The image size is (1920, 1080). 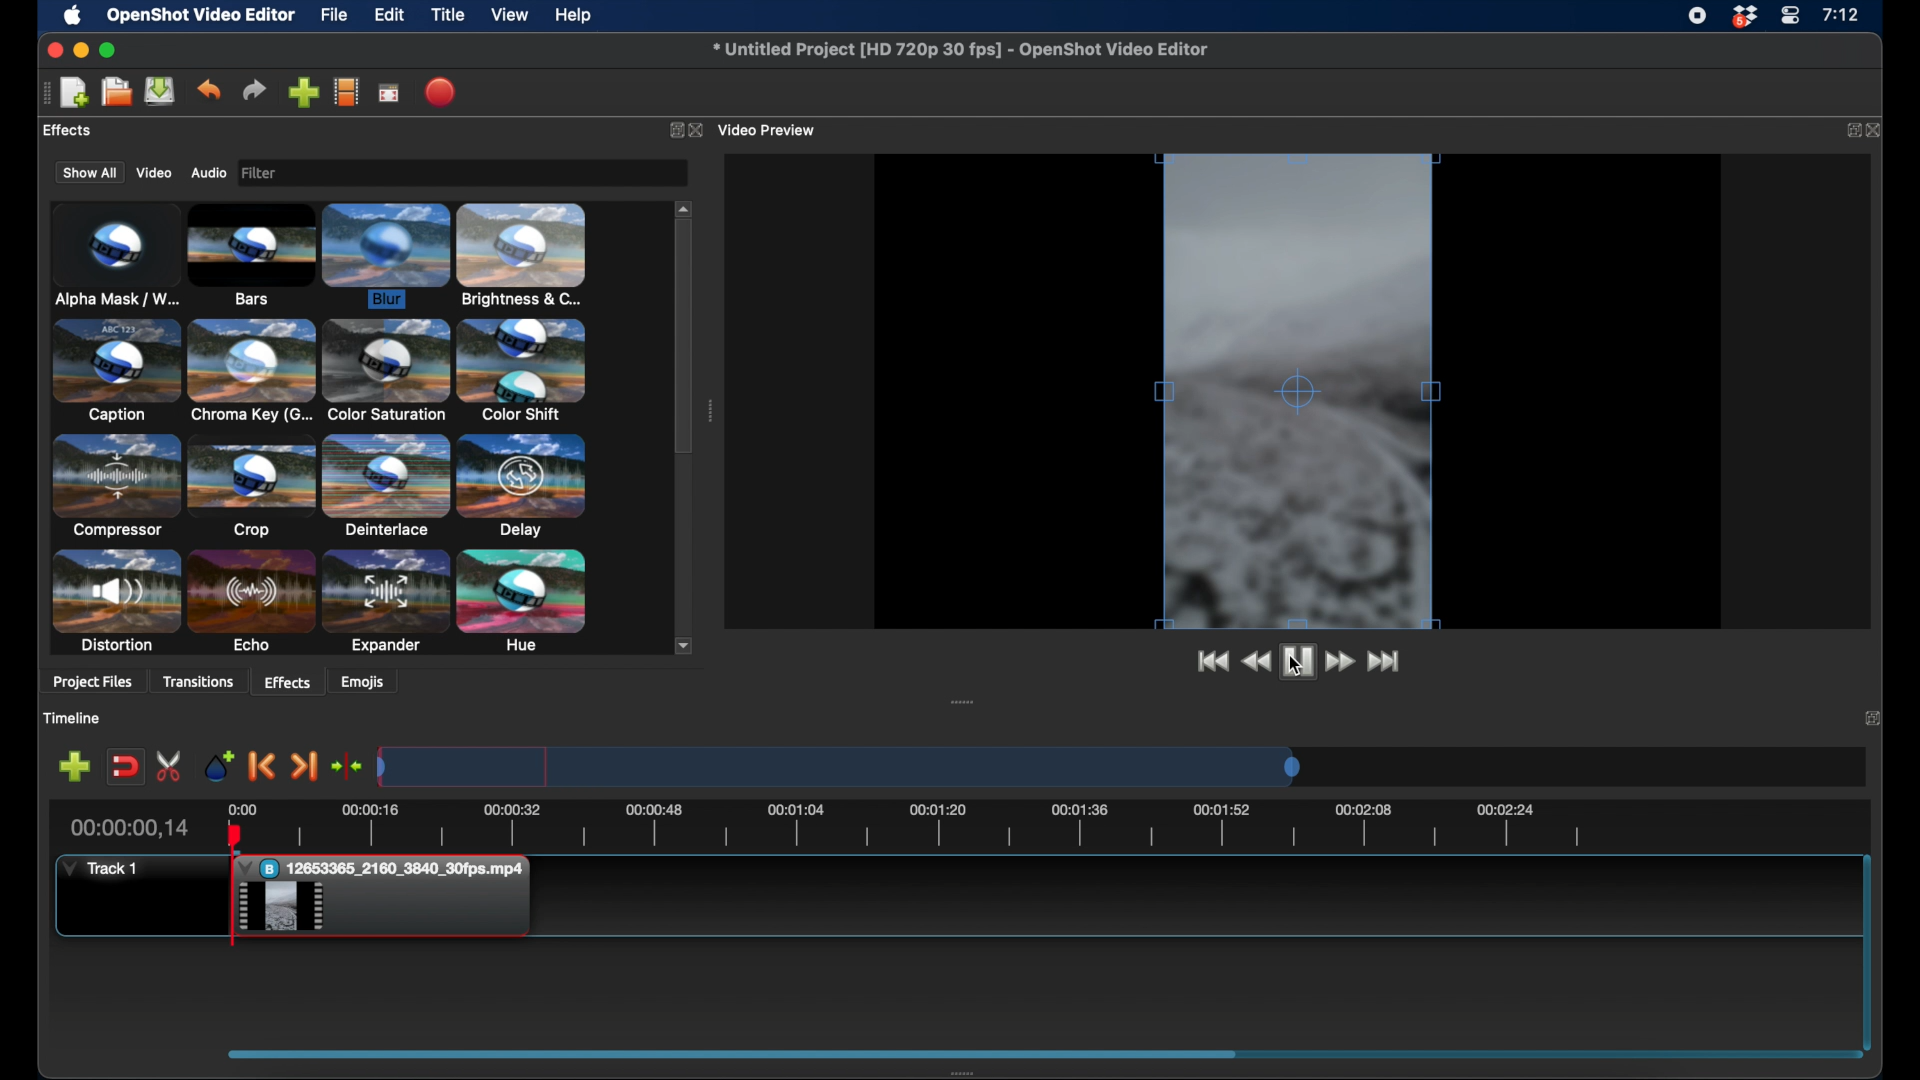 I want to click on deinterlace, so click(x=386, y=485).